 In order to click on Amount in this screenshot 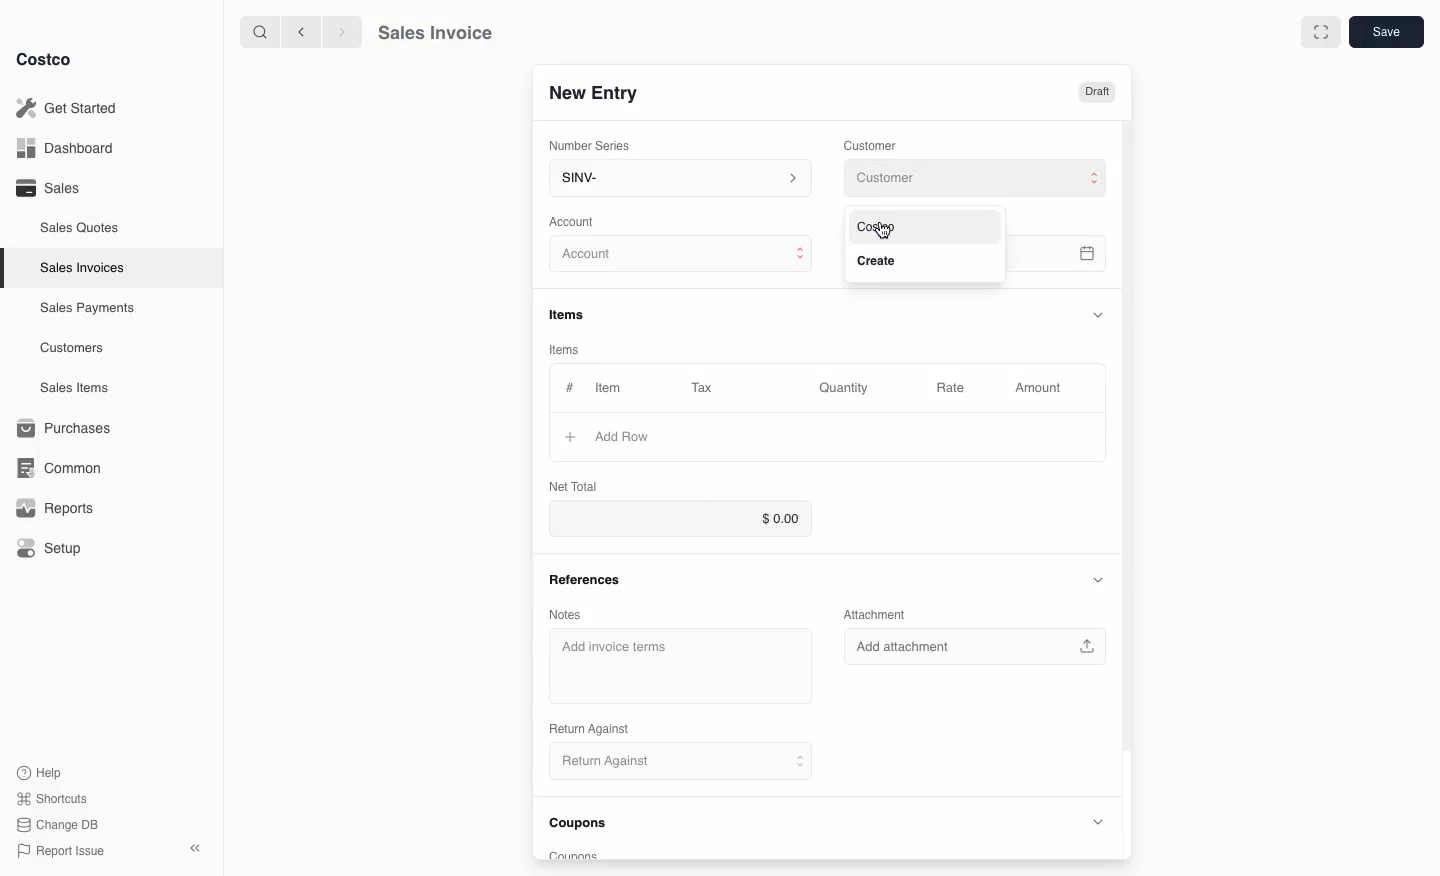, I will do `click(1036, 389)`.